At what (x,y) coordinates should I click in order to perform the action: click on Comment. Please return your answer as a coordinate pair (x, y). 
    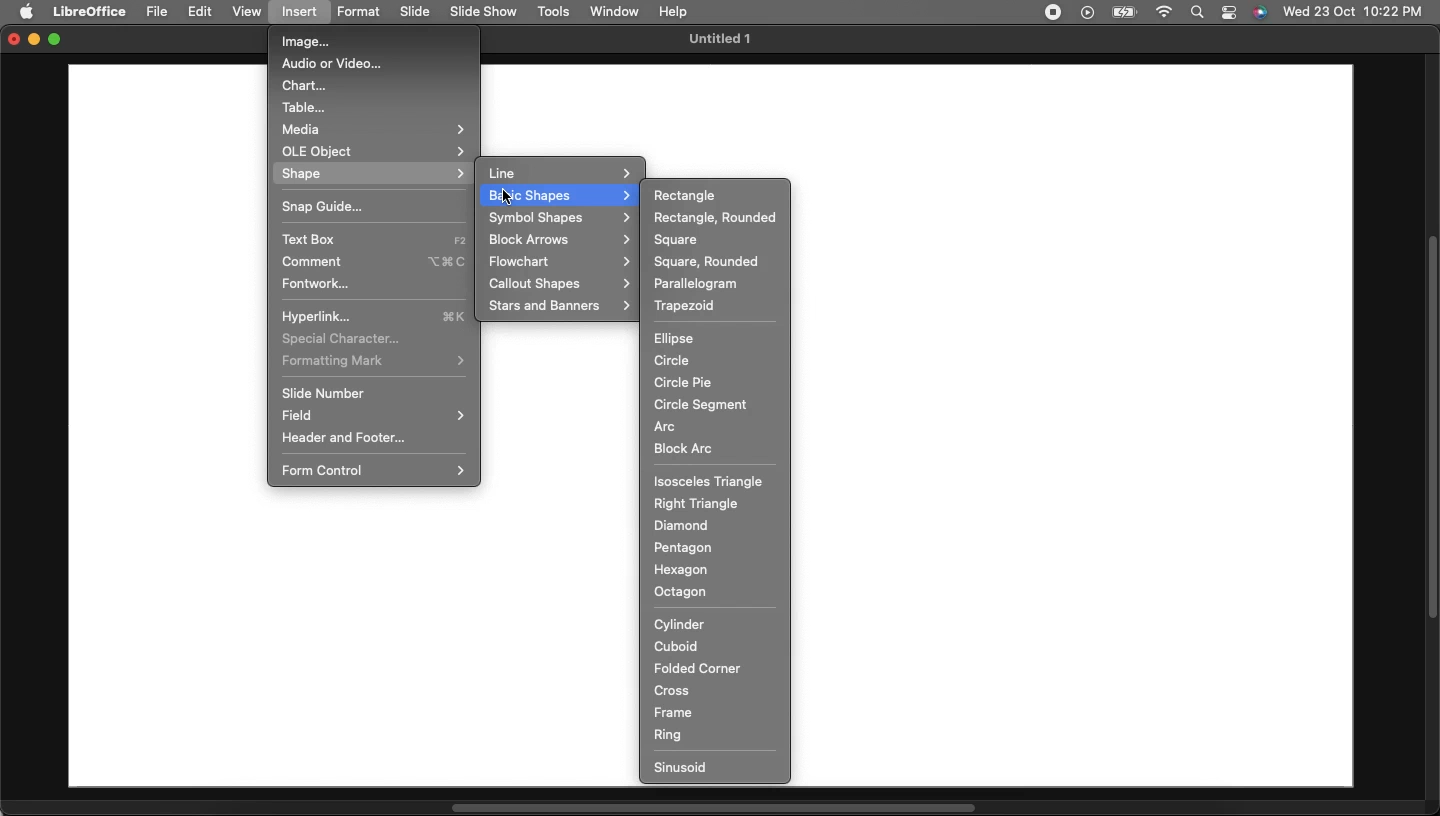
    Looking at the image, I should click on (377, 261).